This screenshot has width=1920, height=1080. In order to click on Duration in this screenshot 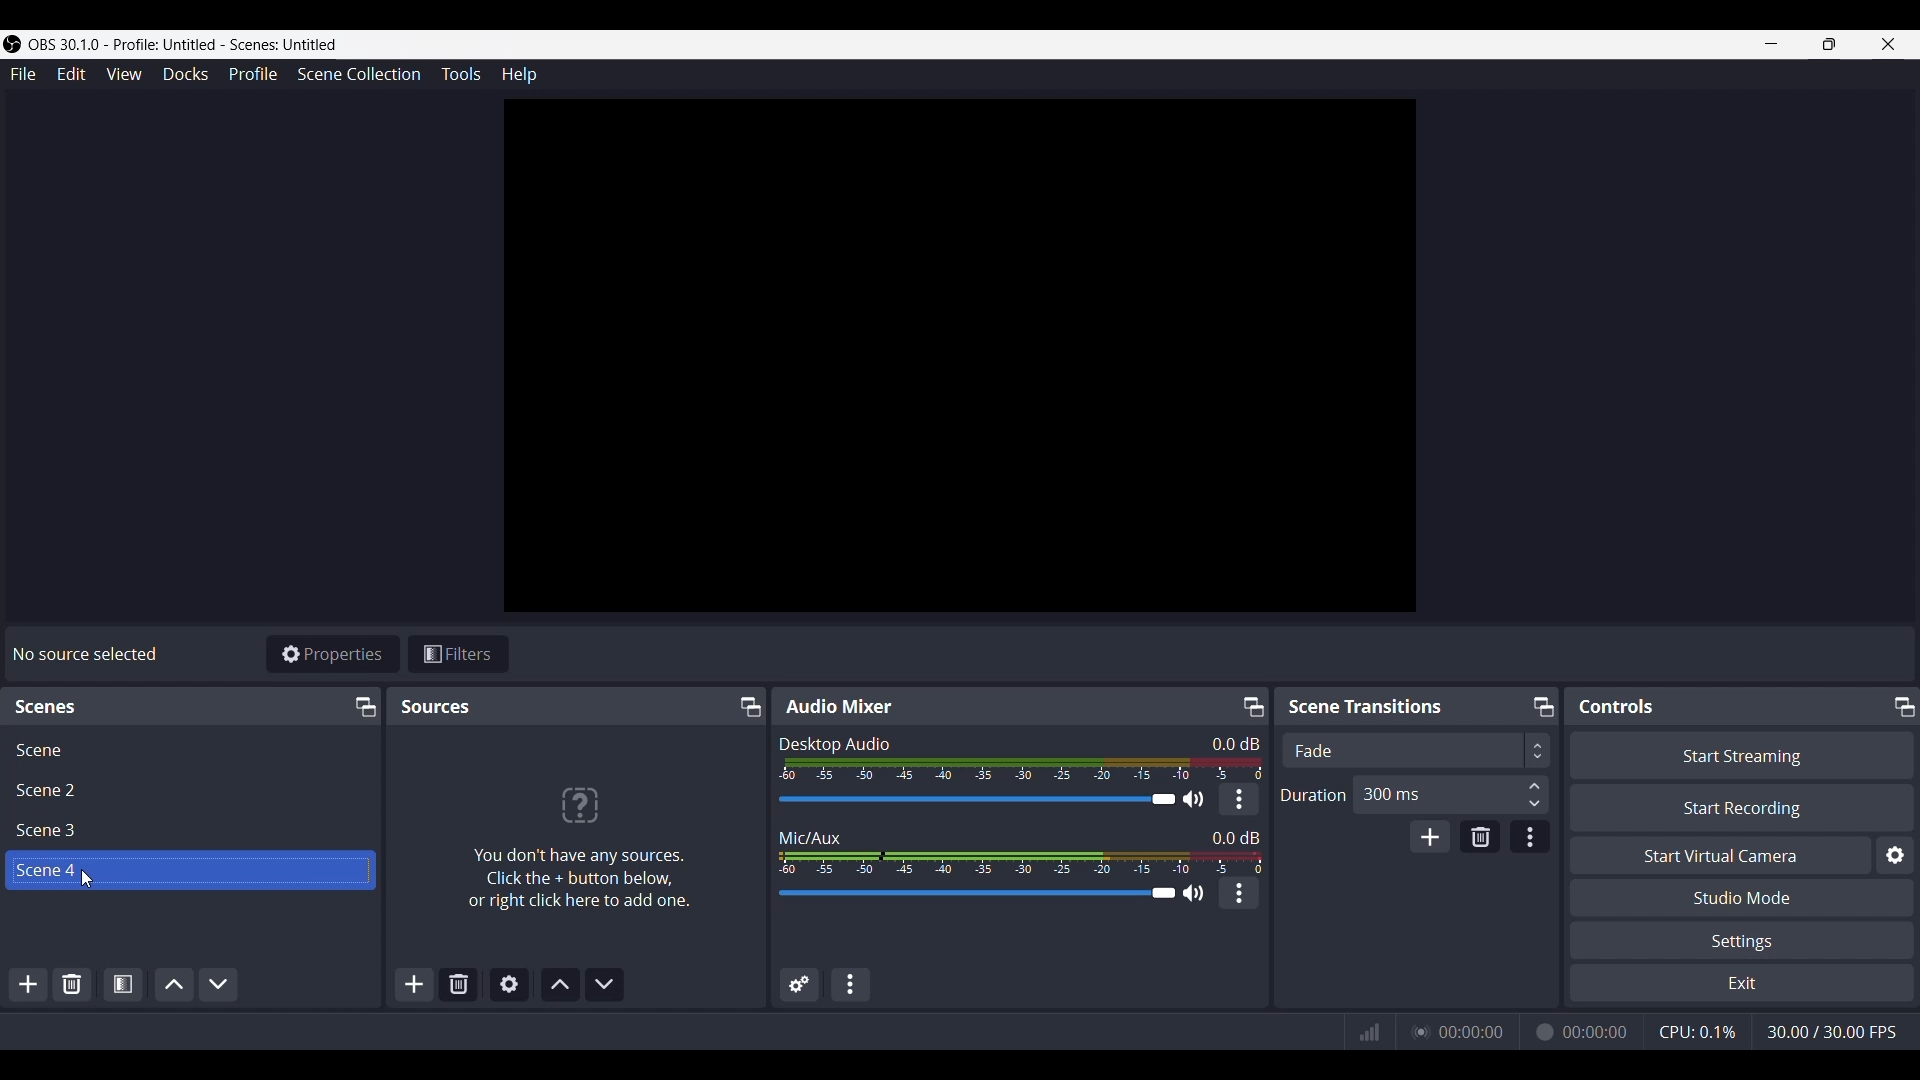, I will do `click(1313, 796)`.